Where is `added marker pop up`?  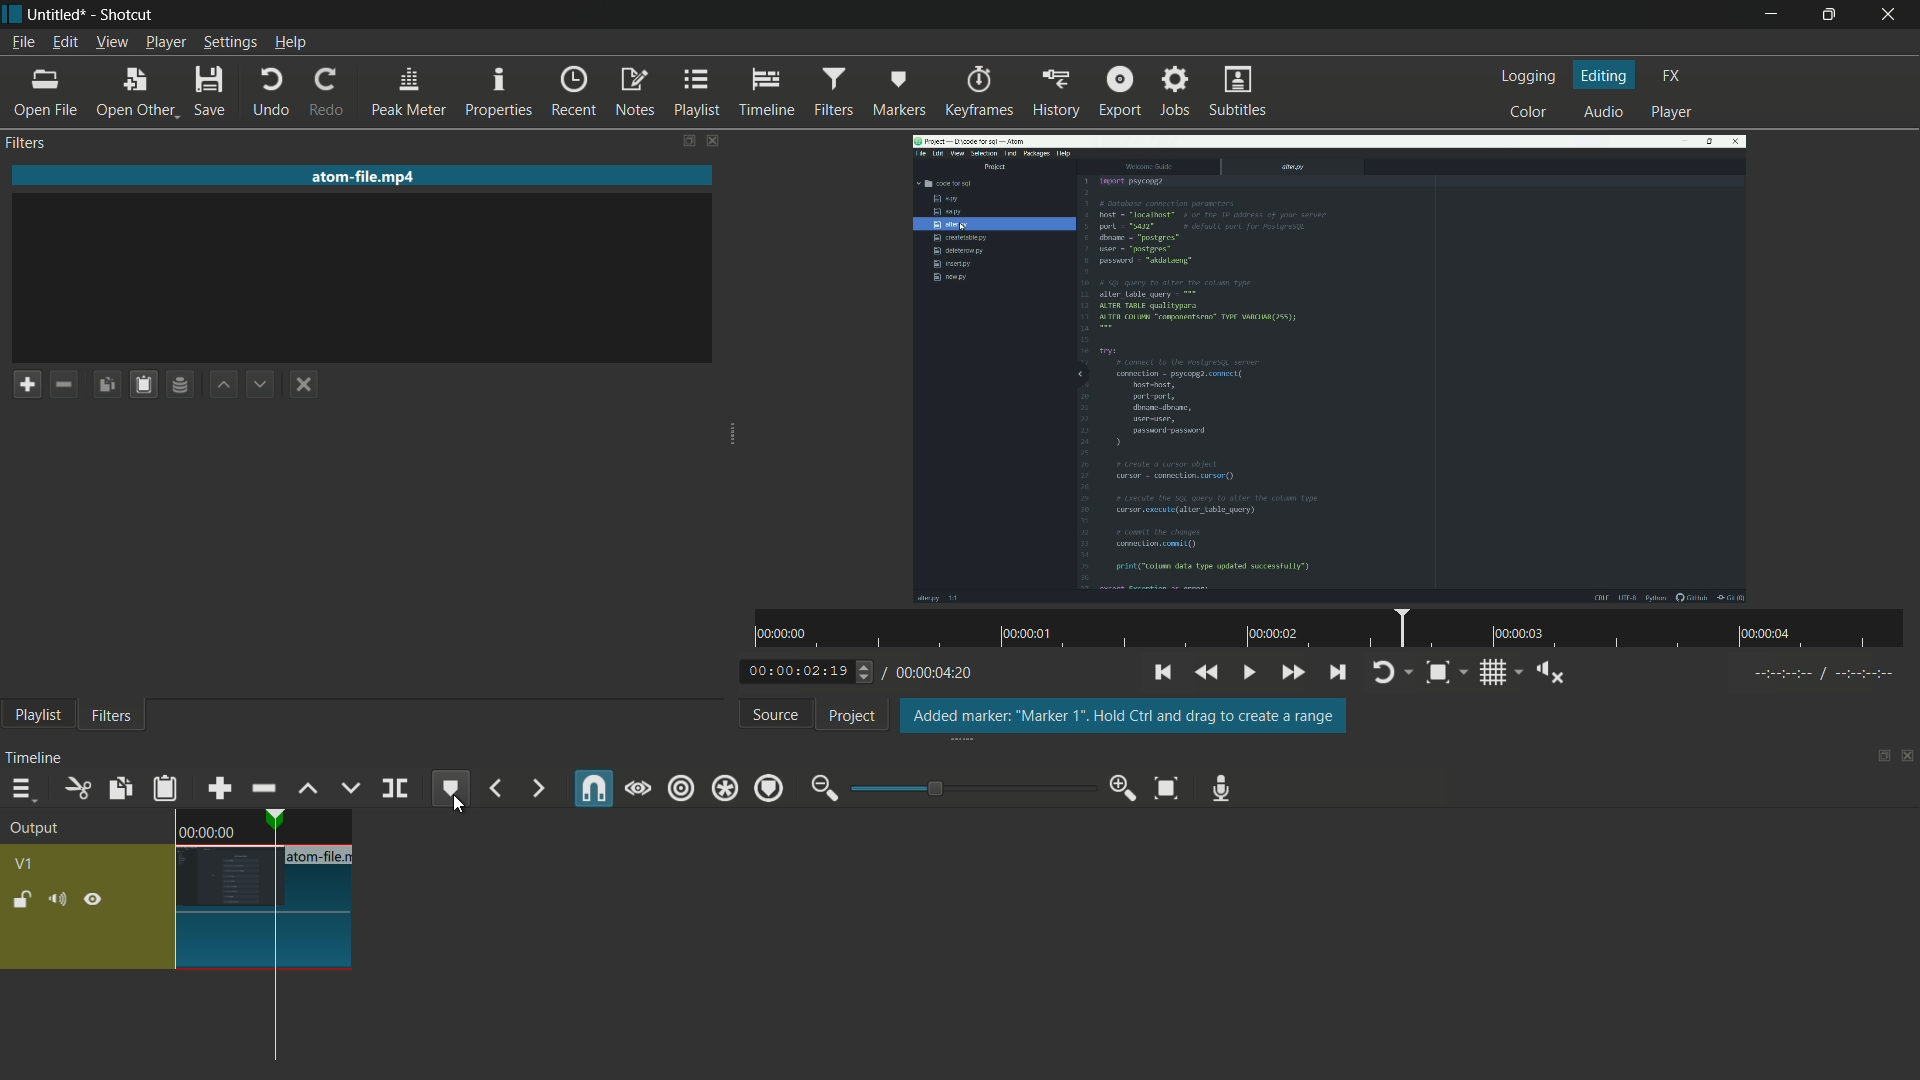 added marker pop up is located at coordinates (1122, 716).